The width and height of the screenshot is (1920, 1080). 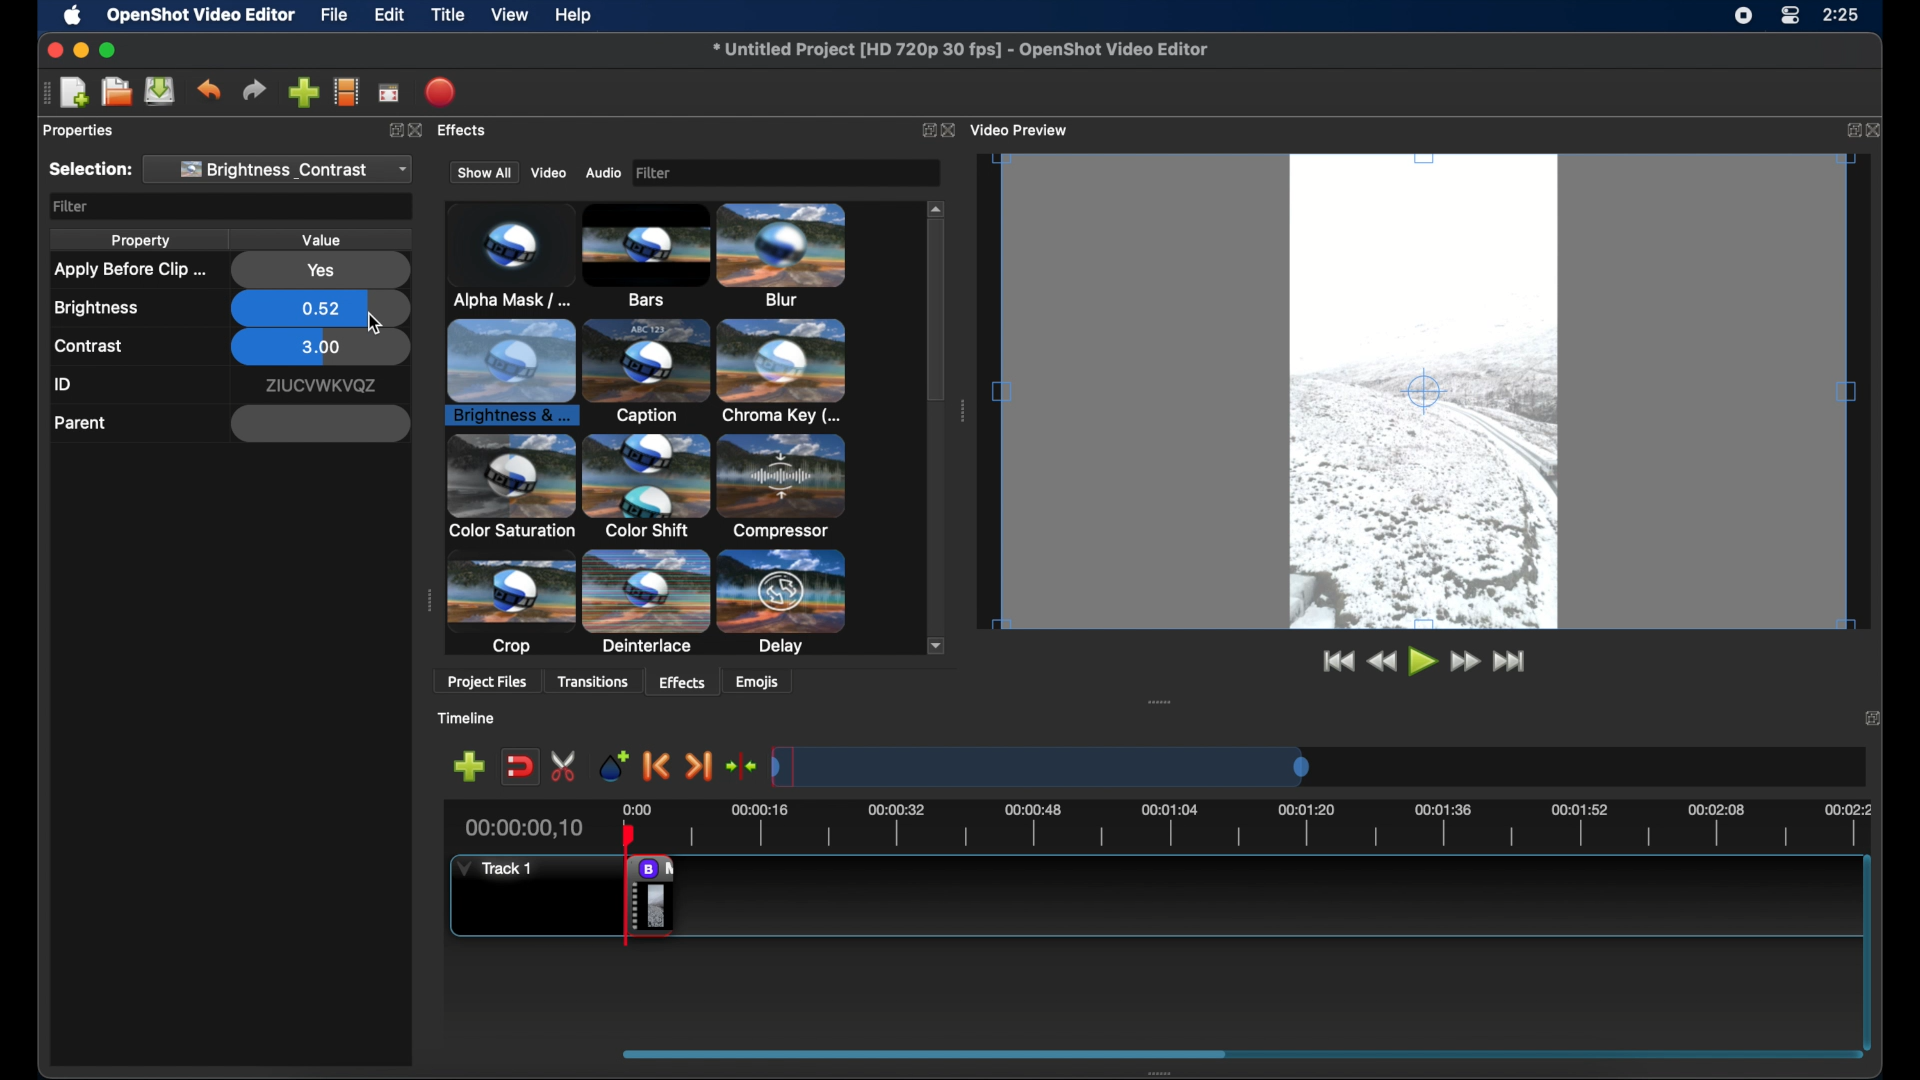 I want to click on id, so click(x=320, y=386).